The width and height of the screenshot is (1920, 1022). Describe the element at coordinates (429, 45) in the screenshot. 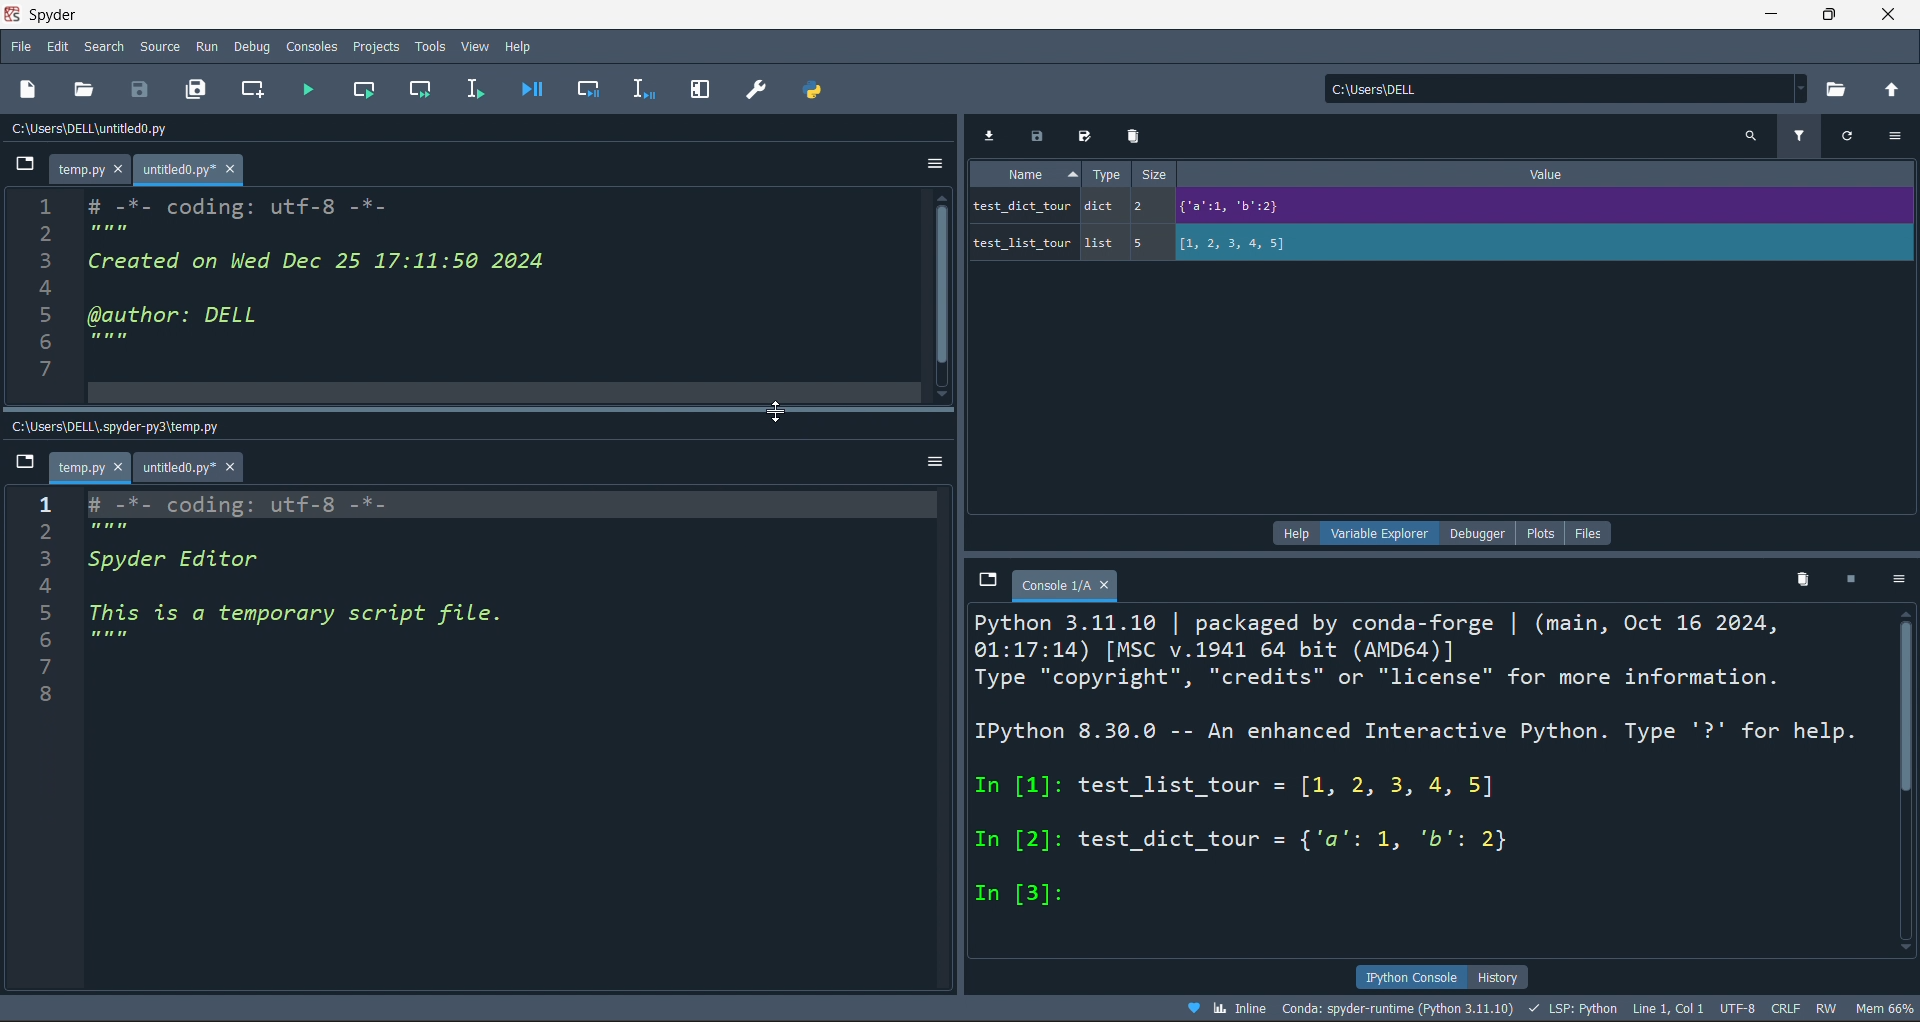

I see `tools` at that location.